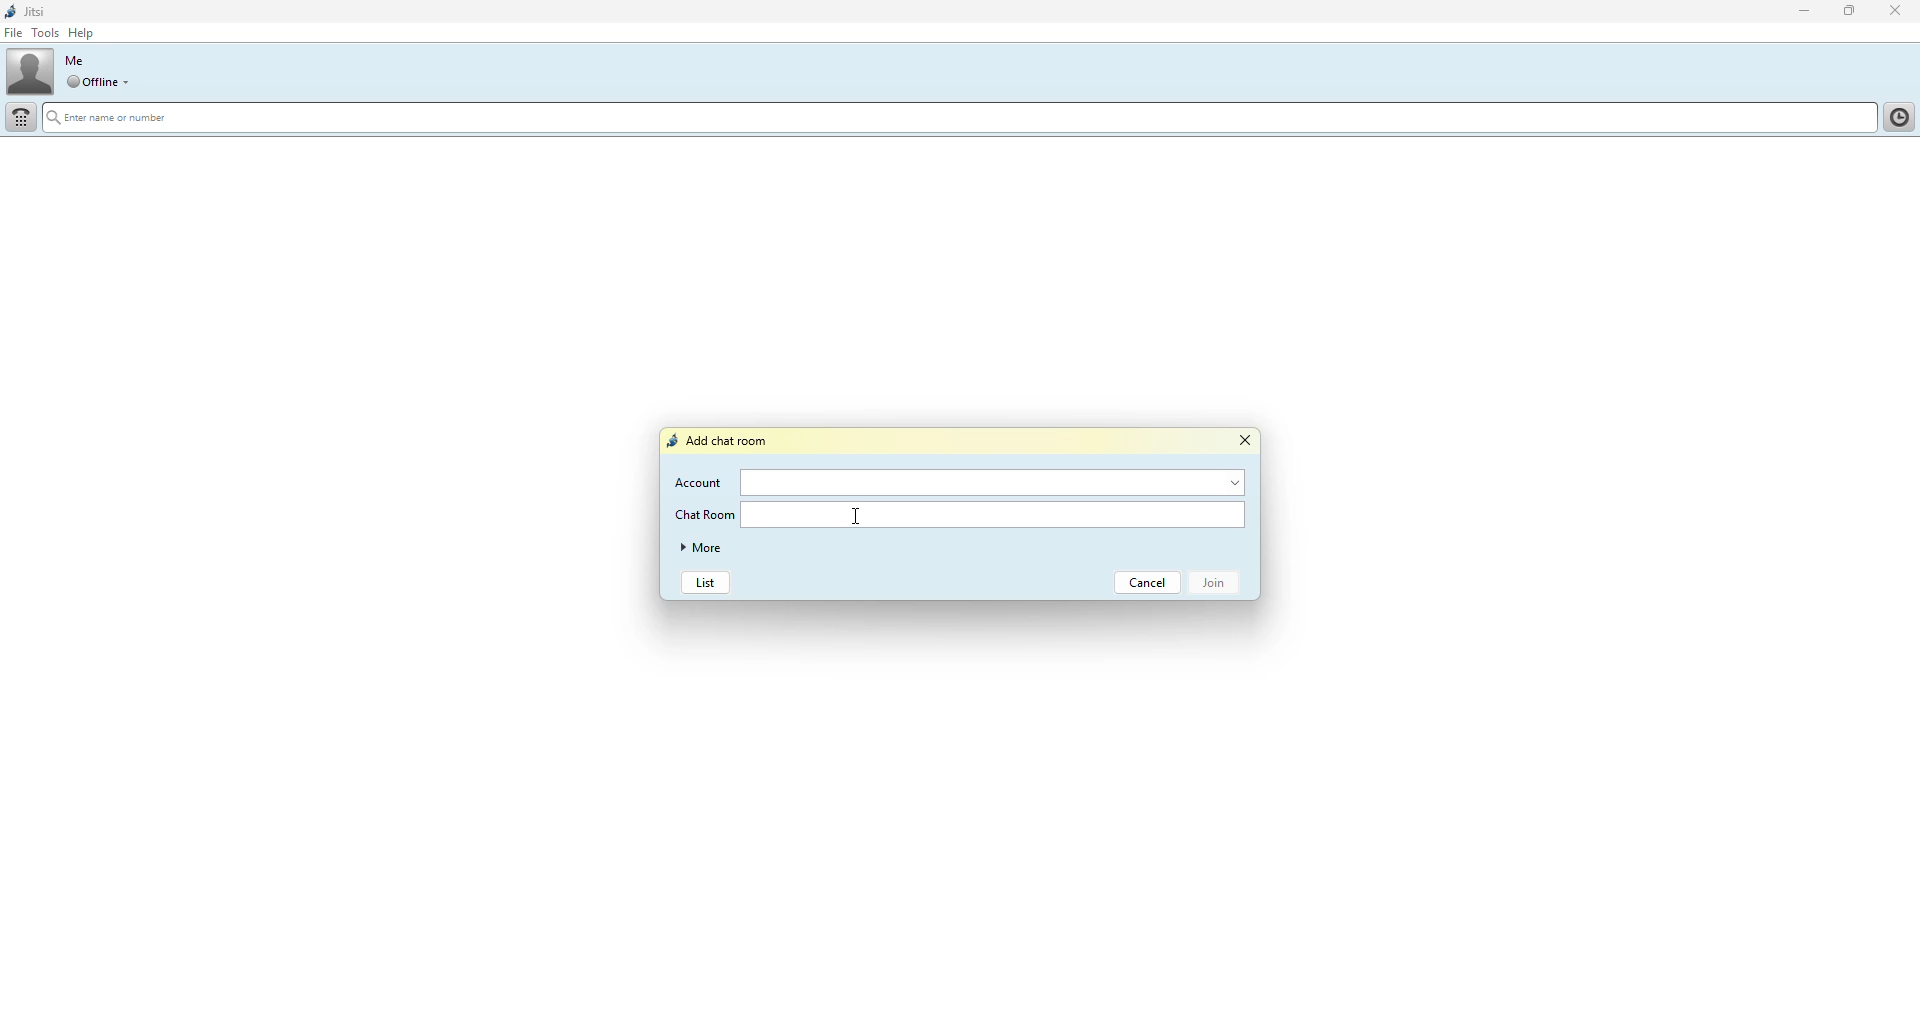  Describe the element at coordinates (1899, 10) in the screenshot. I see `close` at that location.